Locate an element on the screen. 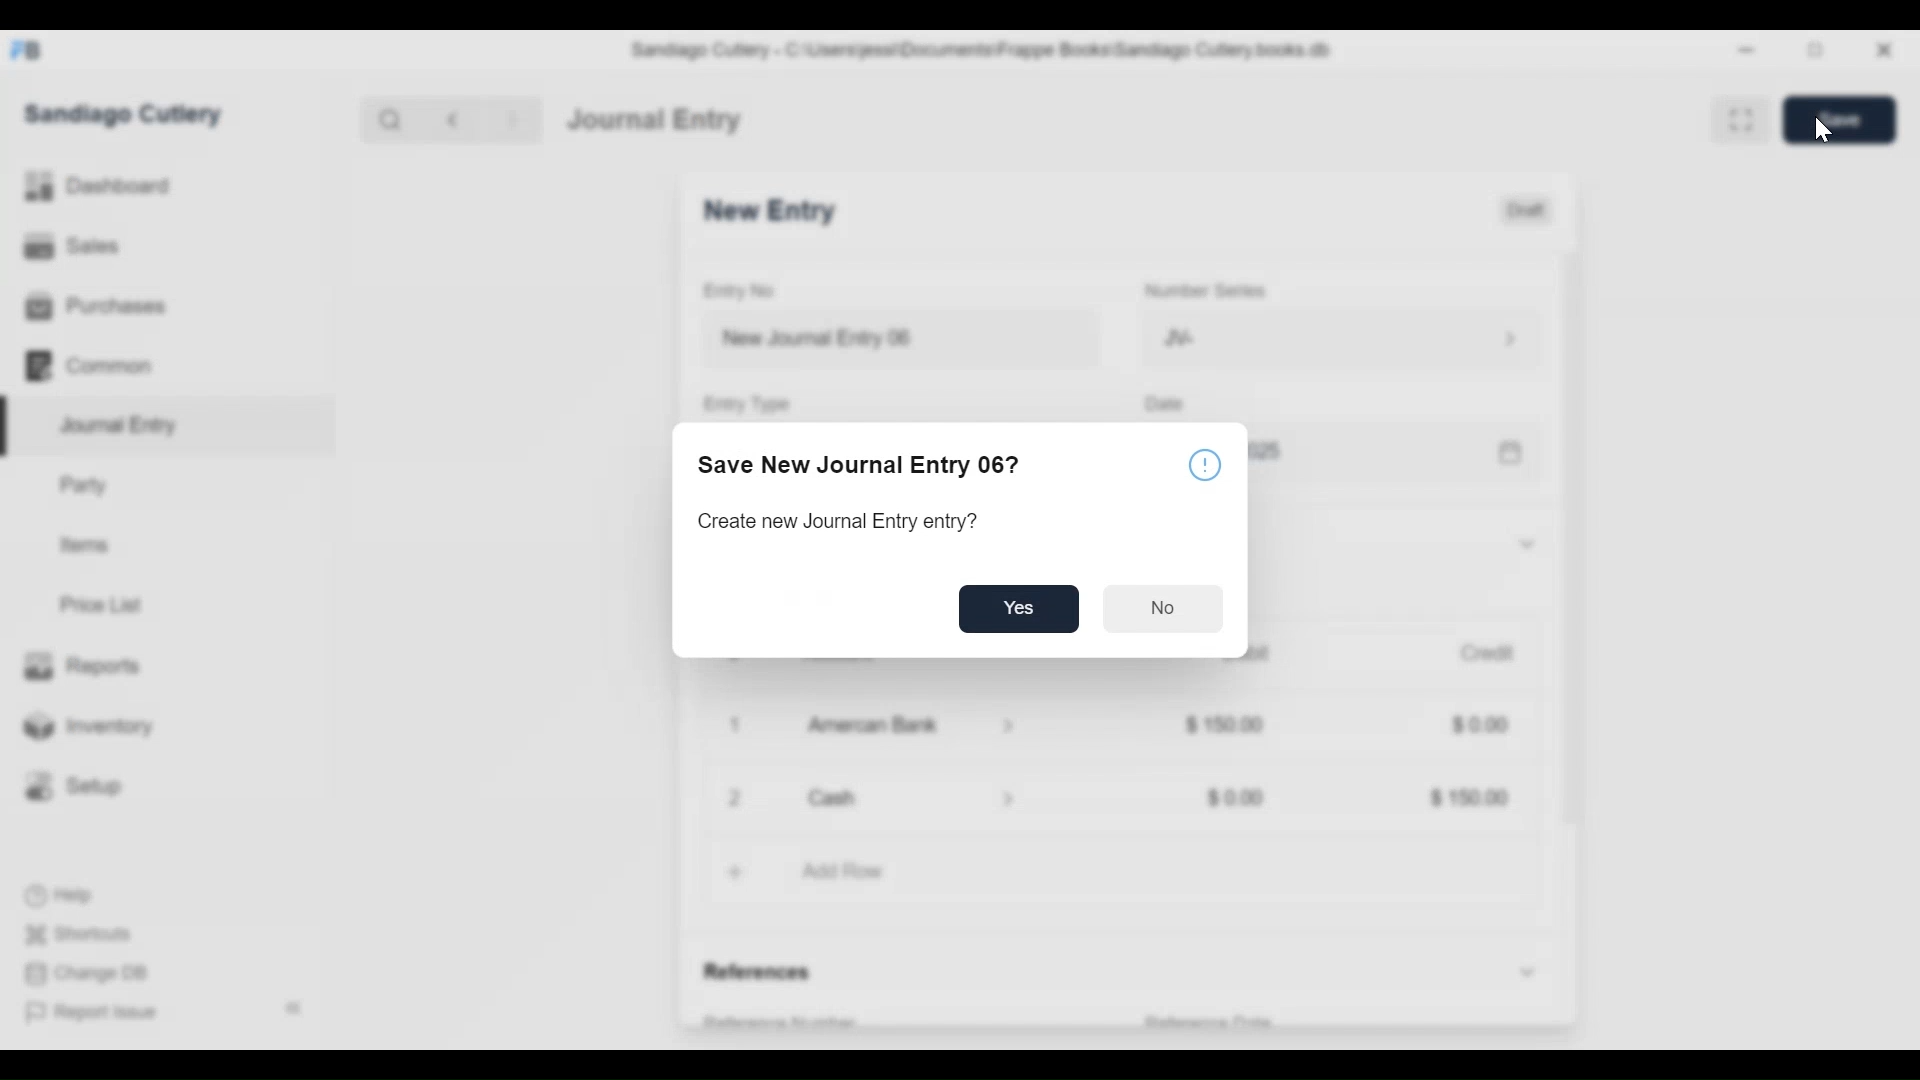 The height and width of the screenshot is (1080, 1920). No is located at coordinates (1161, 609).